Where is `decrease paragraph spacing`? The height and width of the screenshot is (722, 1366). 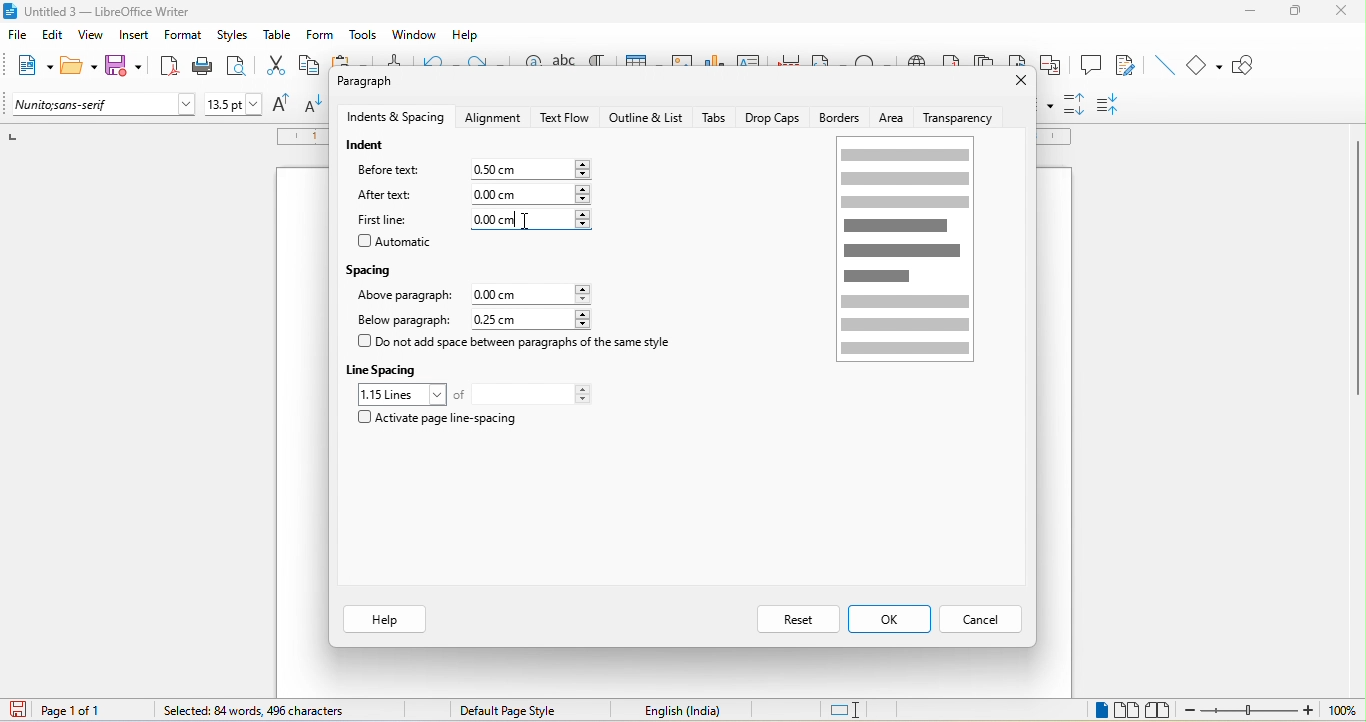 decrease paragraph spacing is located at coordinates (1112, 105).